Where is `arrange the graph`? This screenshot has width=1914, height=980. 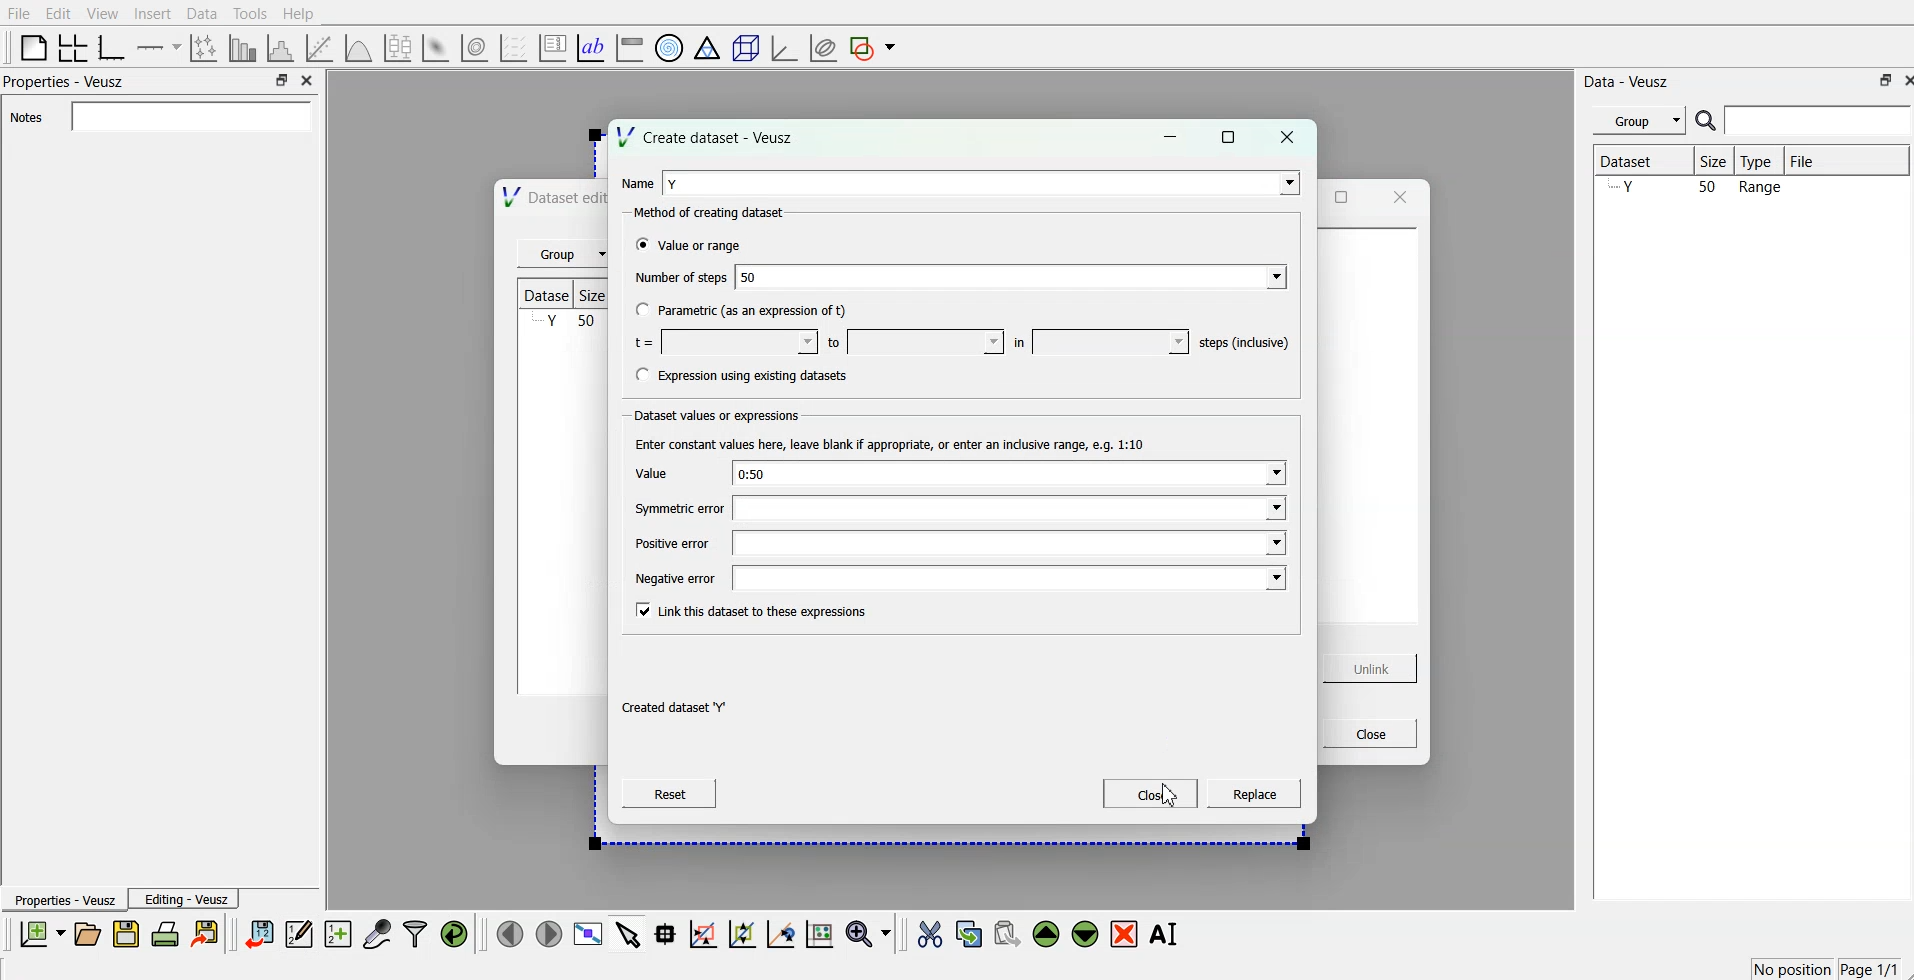 arrange the graph is located at coordinates (74, 46).